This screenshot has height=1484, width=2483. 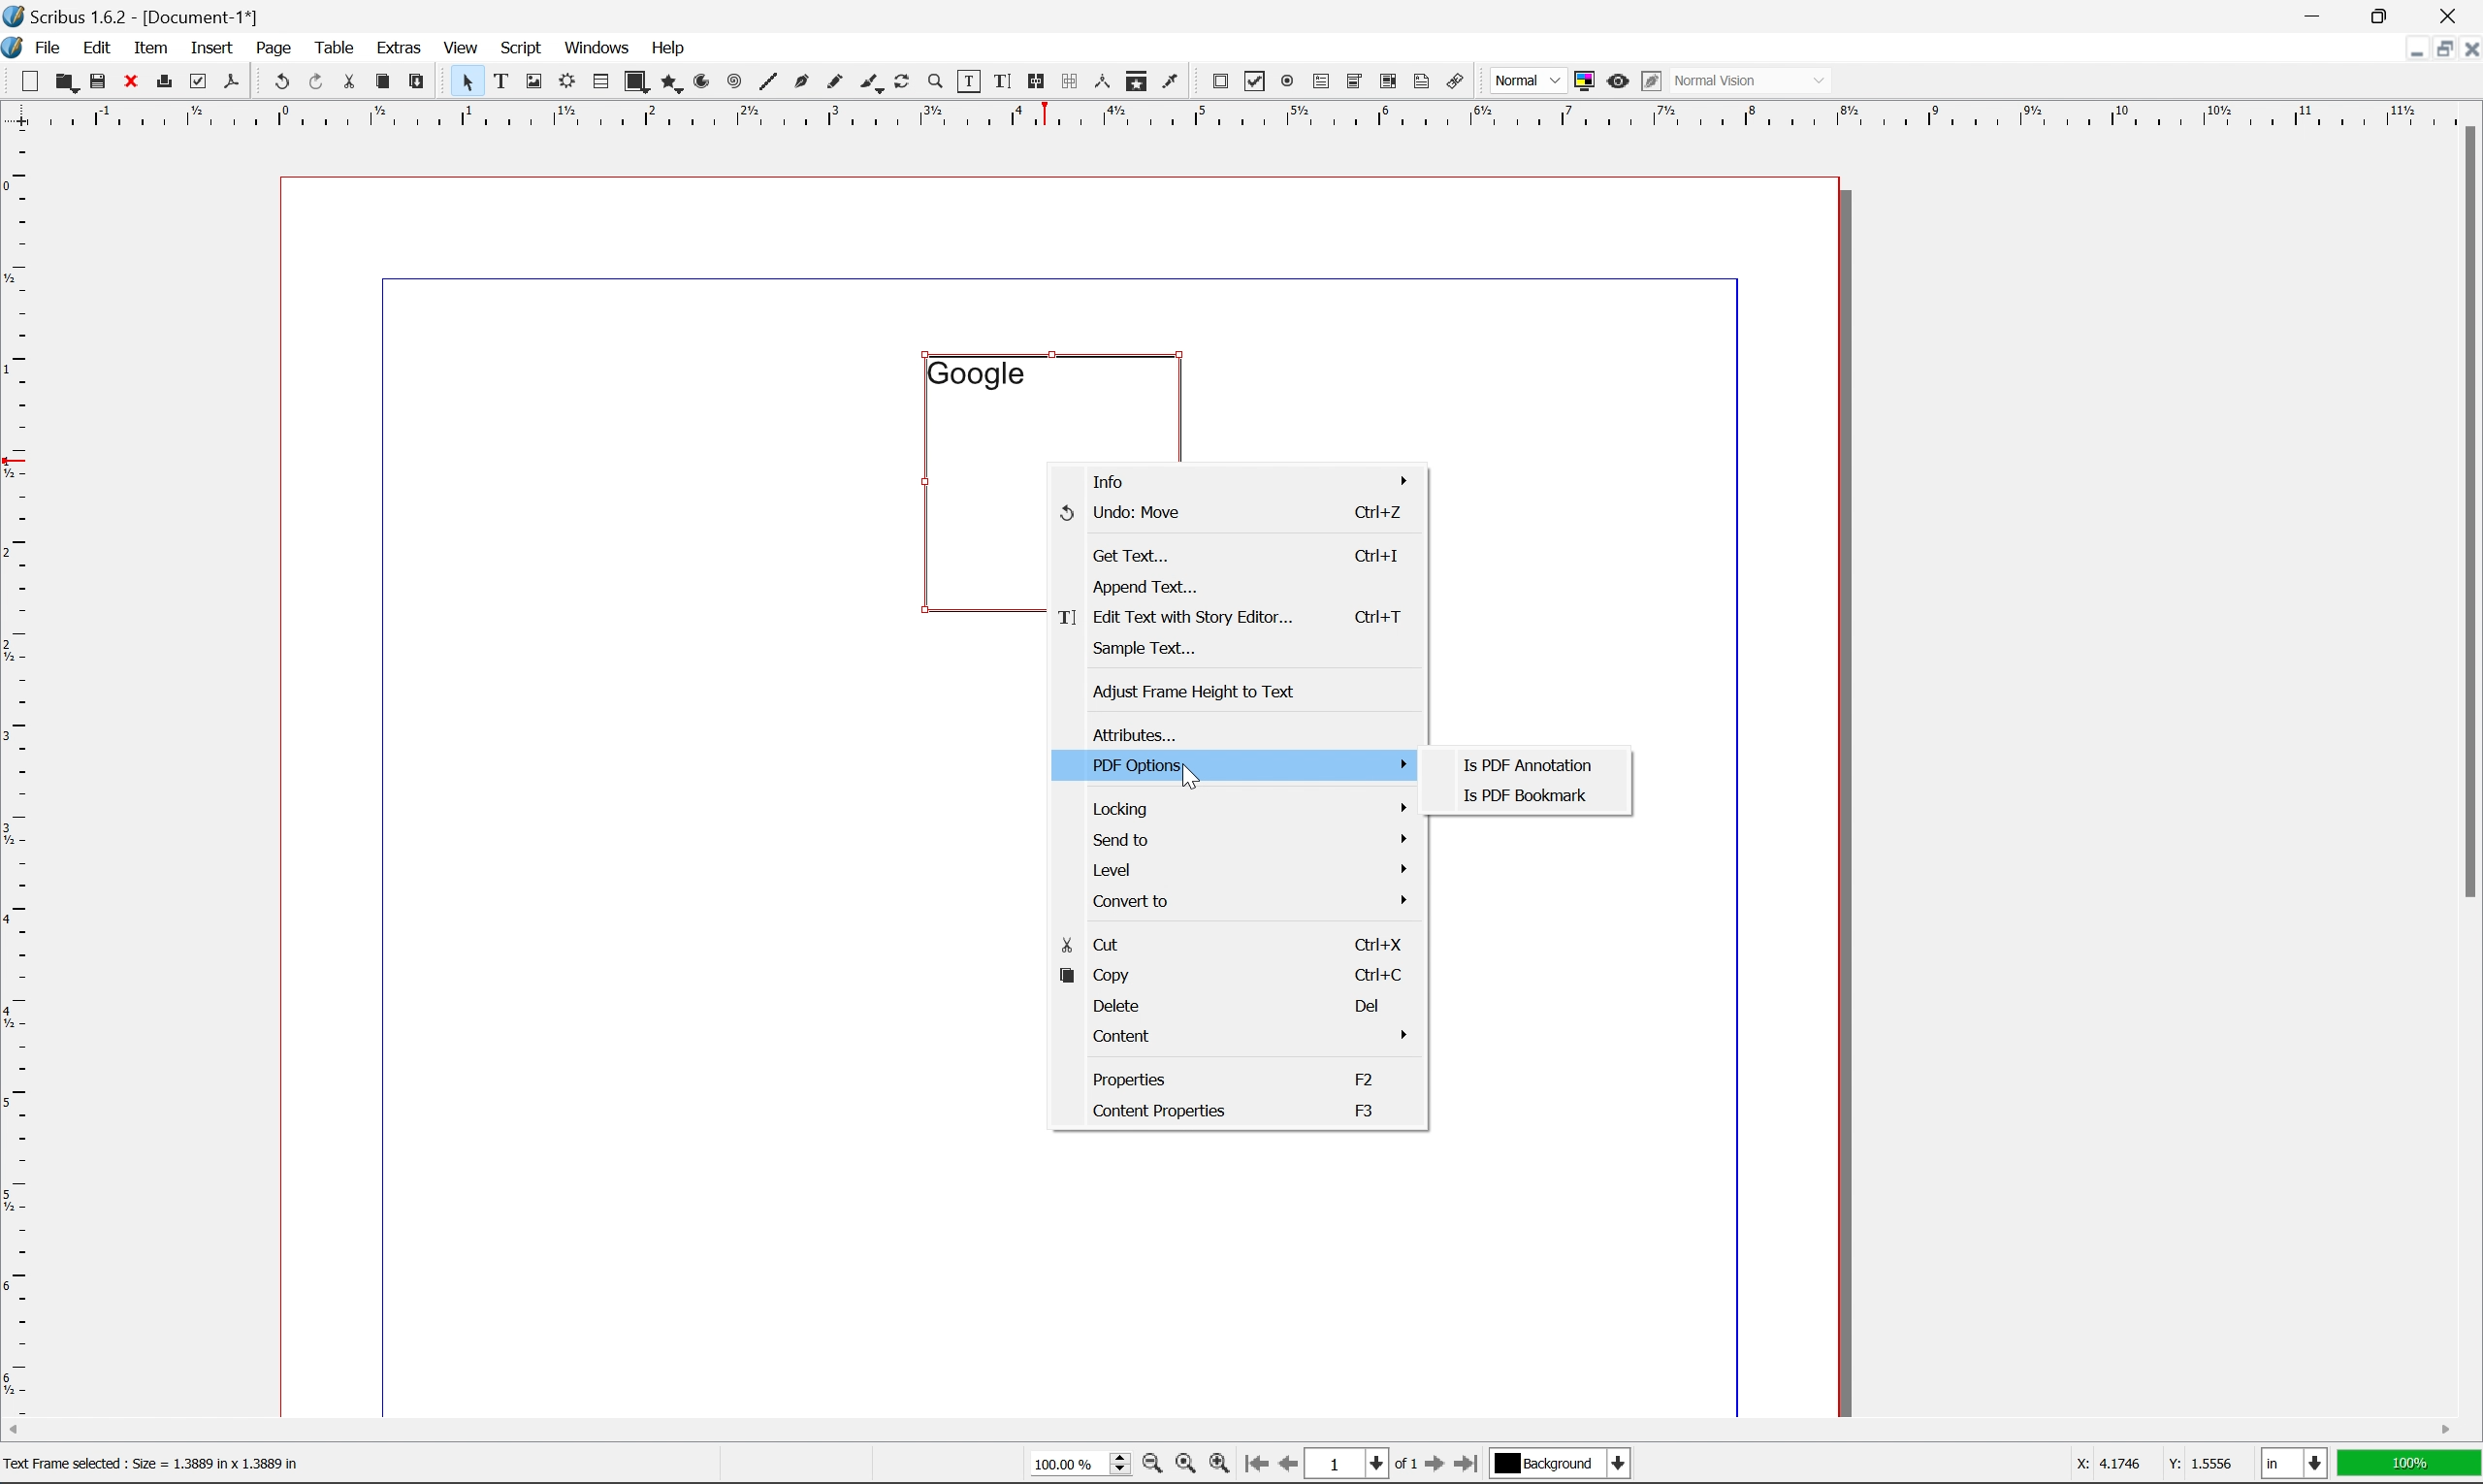 What do you see at coordinates (1171, 80) in the screenshot?
I see `eye dropper` at bounding box center [1171, 80].